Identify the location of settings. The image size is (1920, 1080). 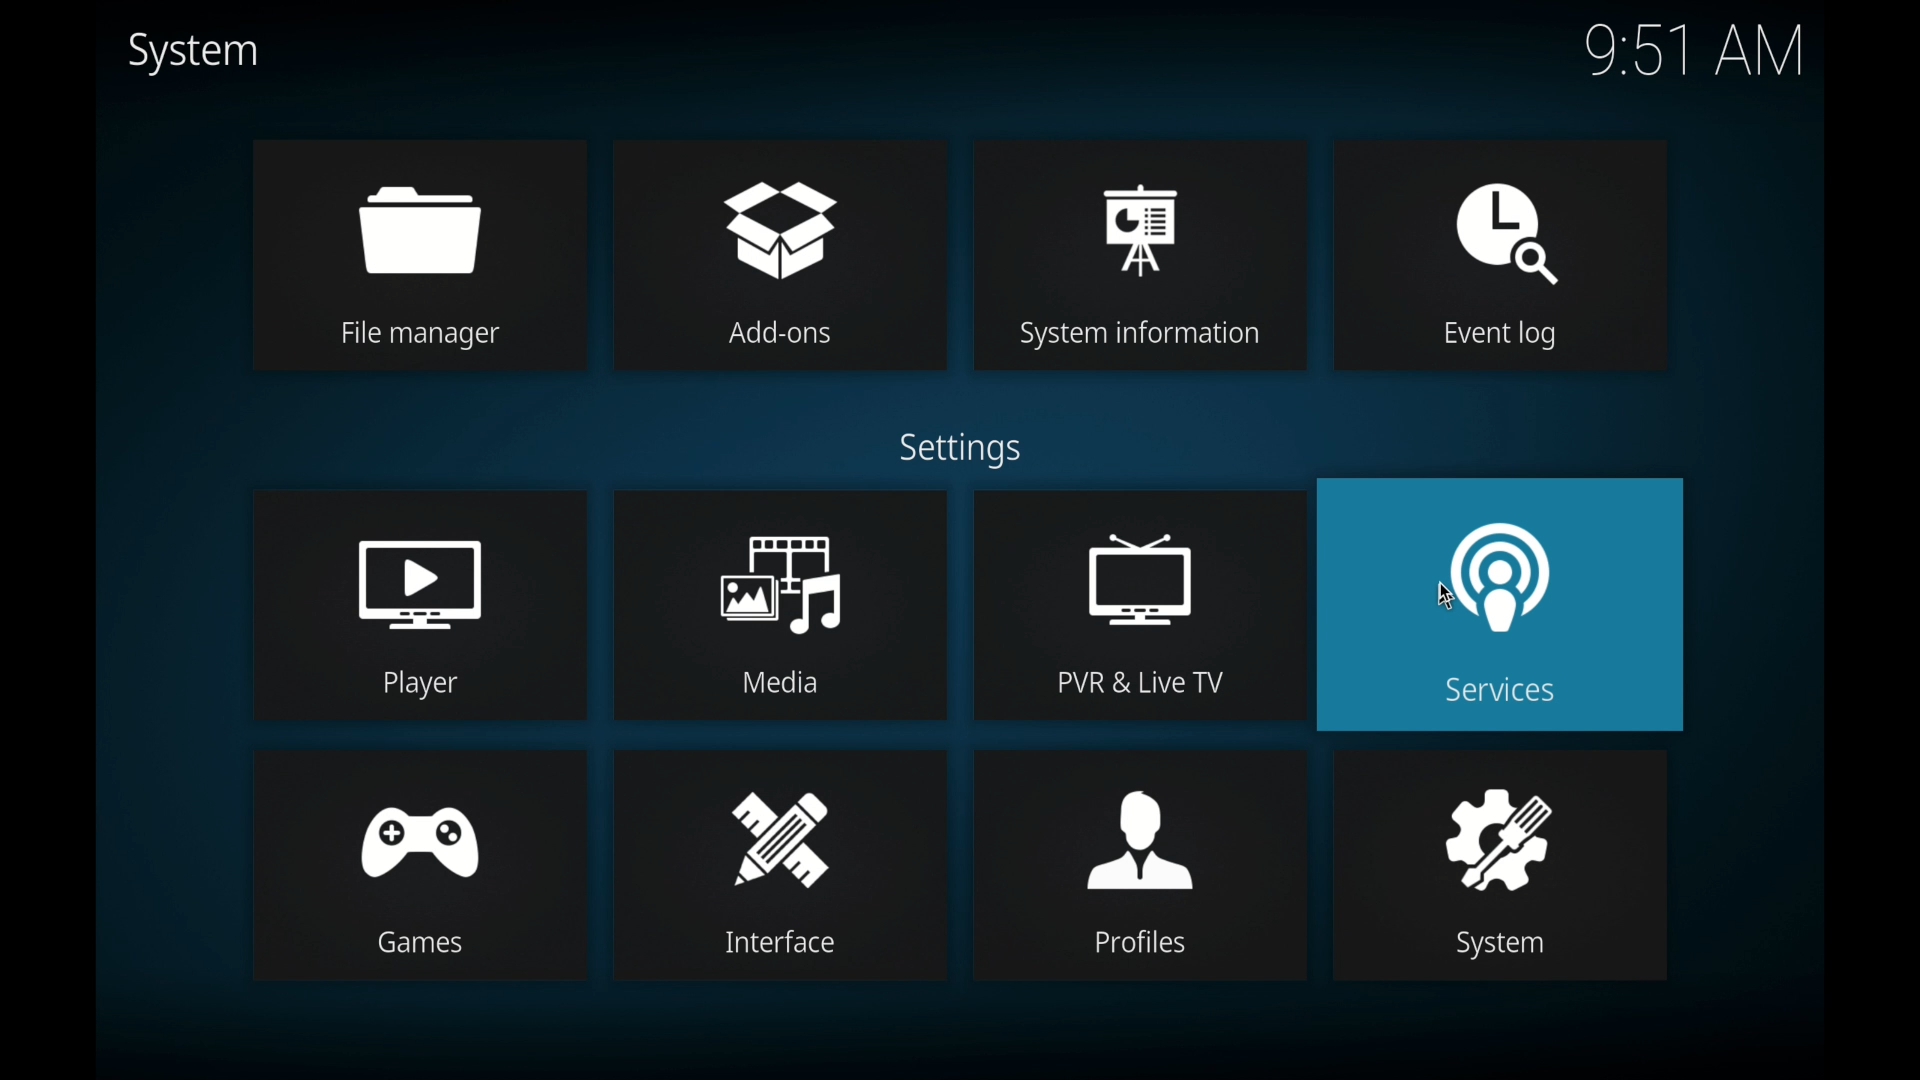
(960, 451).